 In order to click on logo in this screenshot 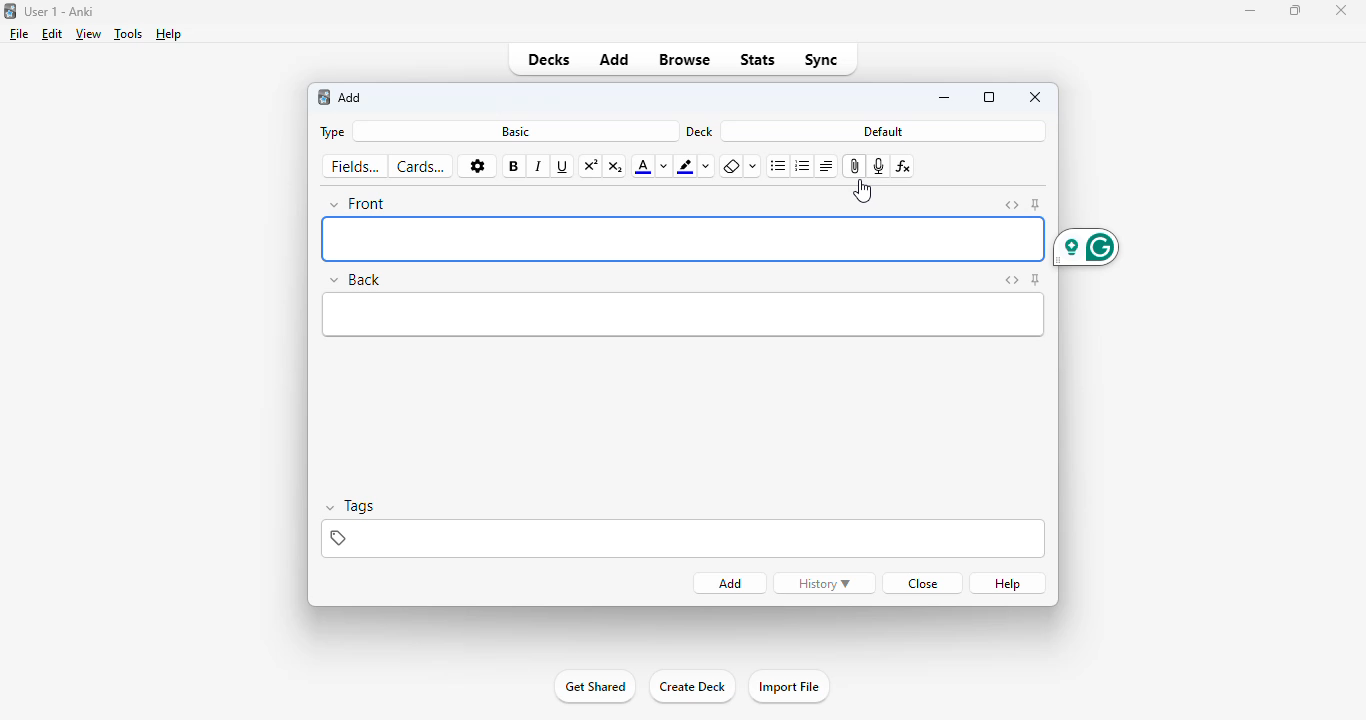, I will do `click(9, 11)`.